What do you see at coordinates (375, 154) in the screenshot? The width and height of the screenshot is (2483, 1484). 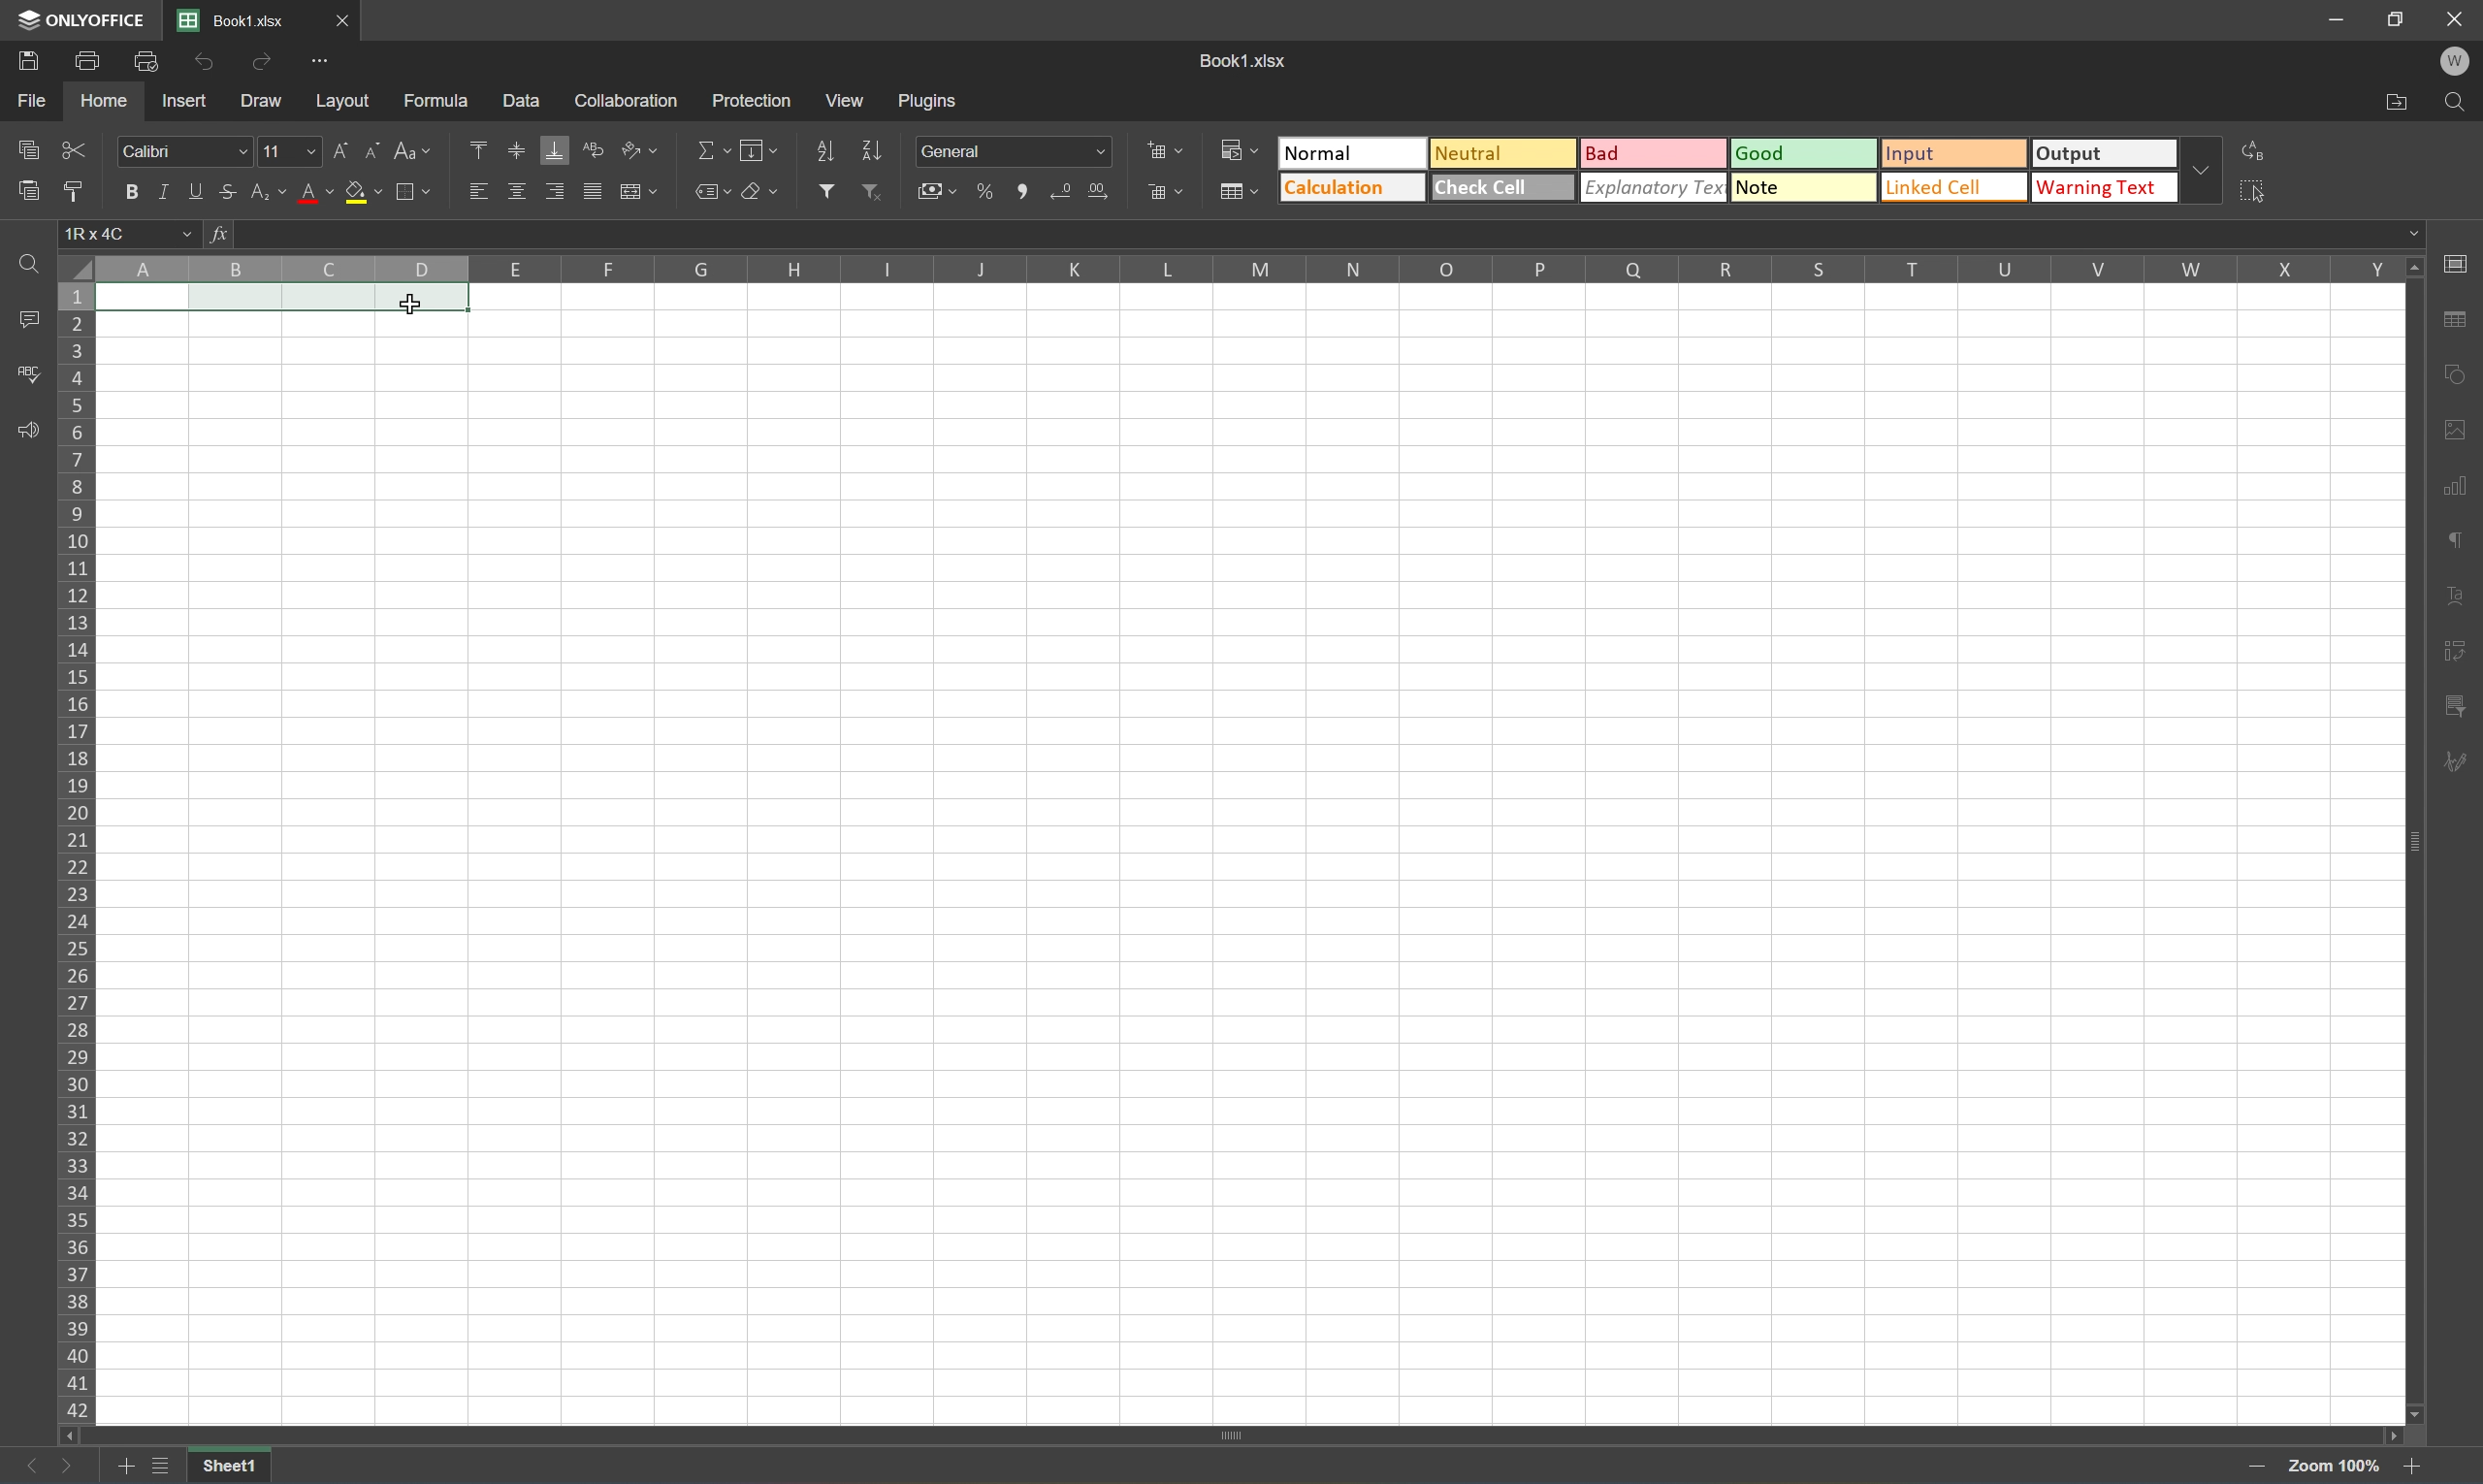 I see `Decrement font size` at bounding box center [375, 154].